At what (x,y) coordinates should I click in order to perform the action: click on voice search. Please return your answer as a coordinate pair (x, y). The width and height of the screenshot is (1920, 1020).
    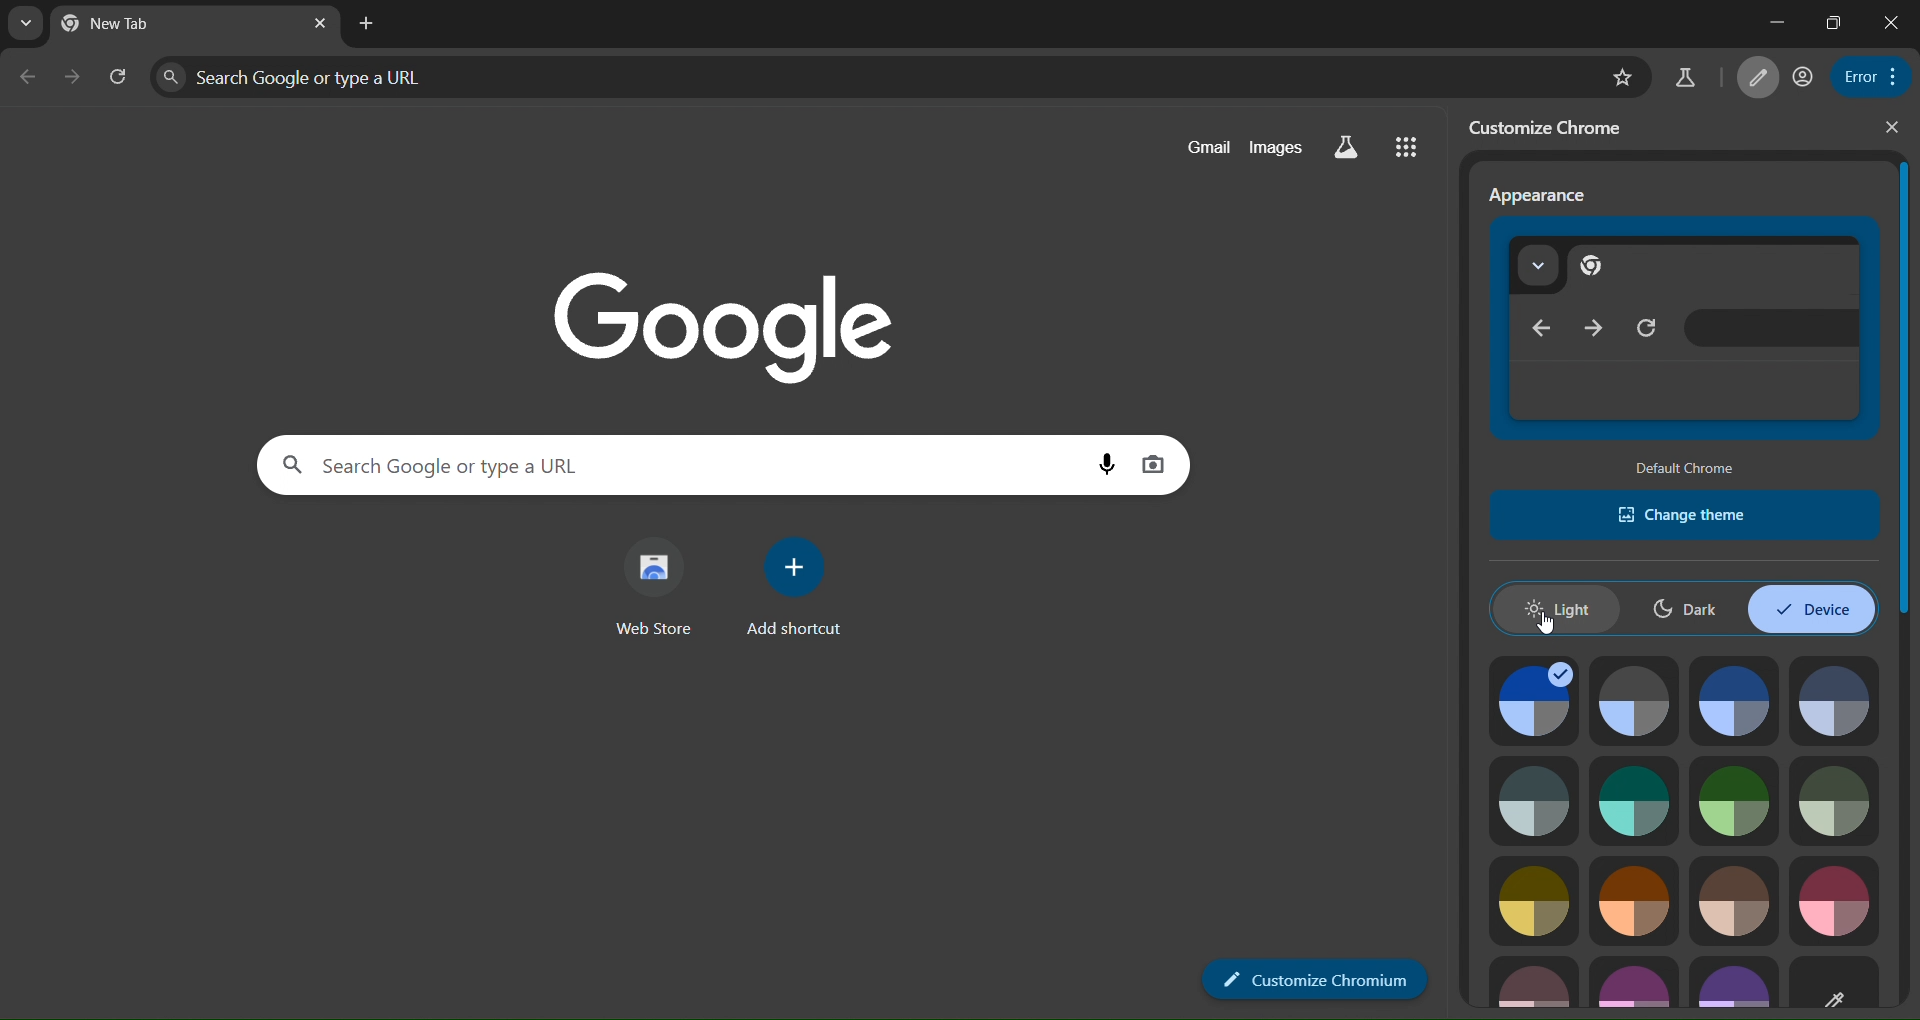
    Looking at the image, I should click on (1111, 462).